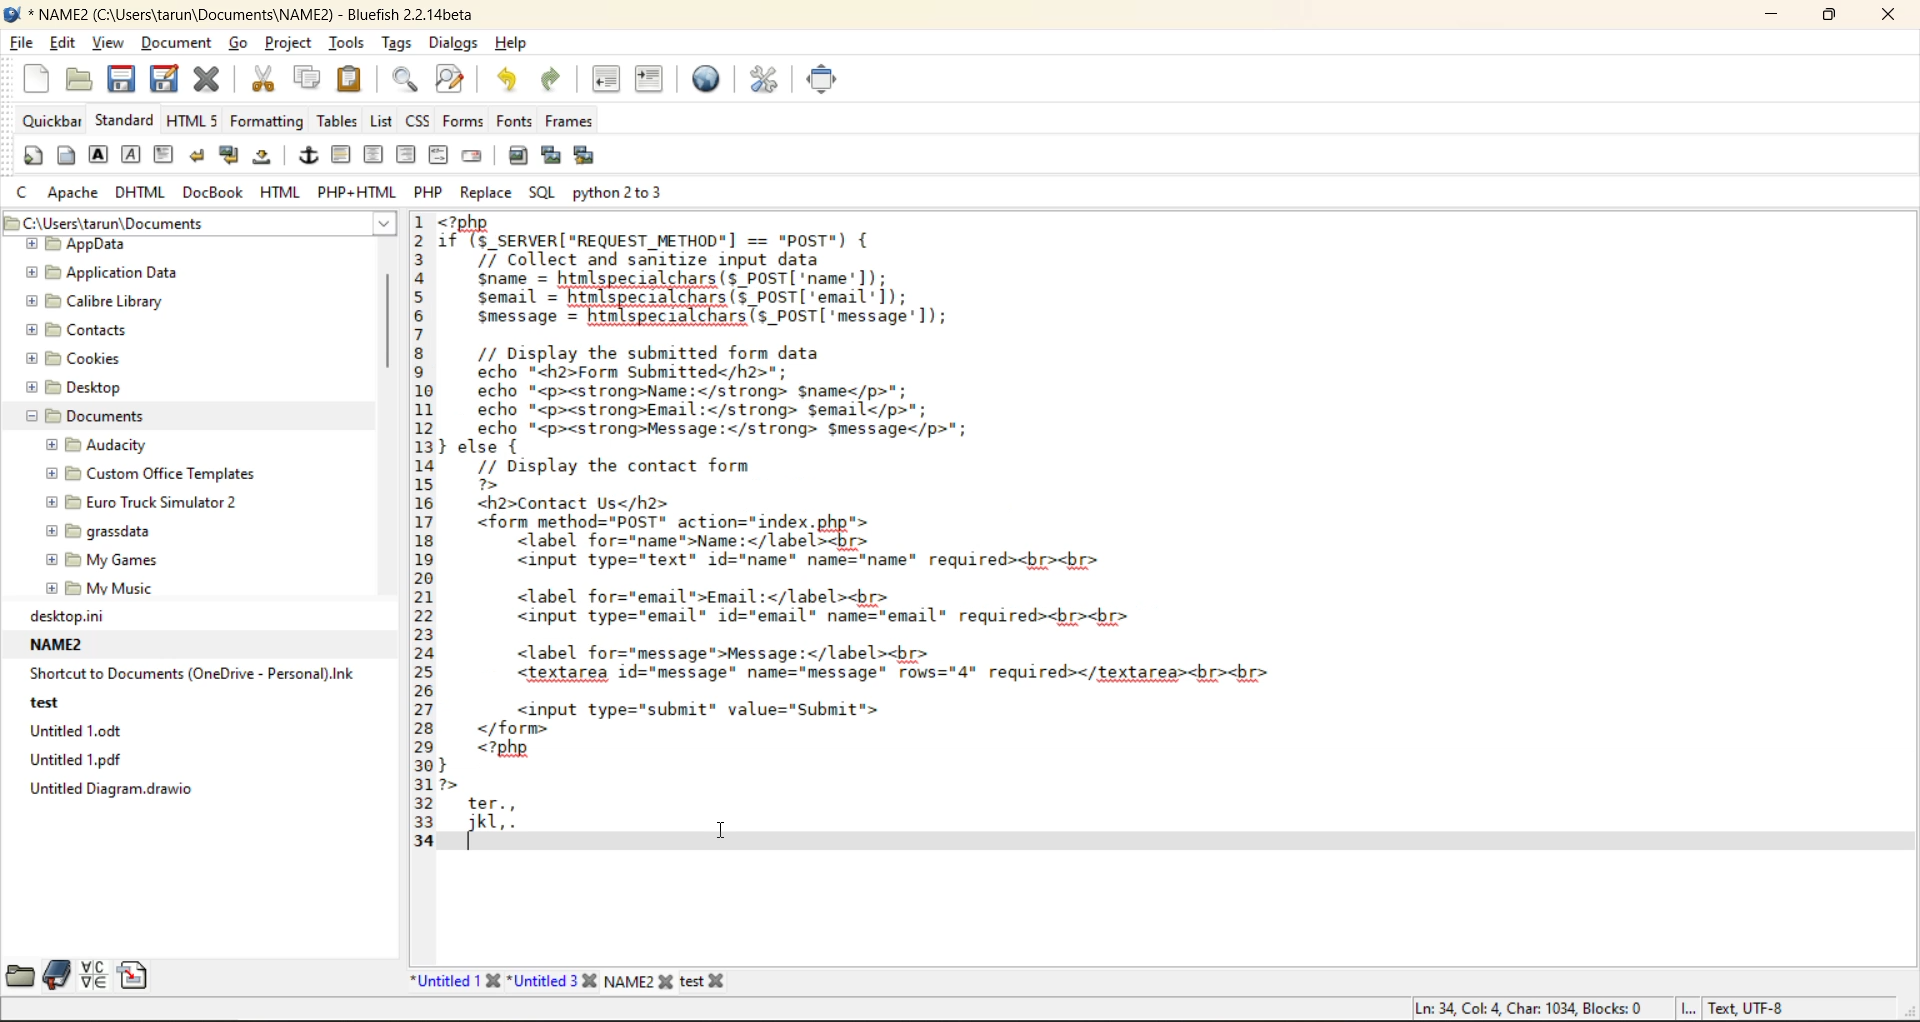 The width and height of the screenshot is (1920, 1022). I want to click on My Games, so click(96, 560).